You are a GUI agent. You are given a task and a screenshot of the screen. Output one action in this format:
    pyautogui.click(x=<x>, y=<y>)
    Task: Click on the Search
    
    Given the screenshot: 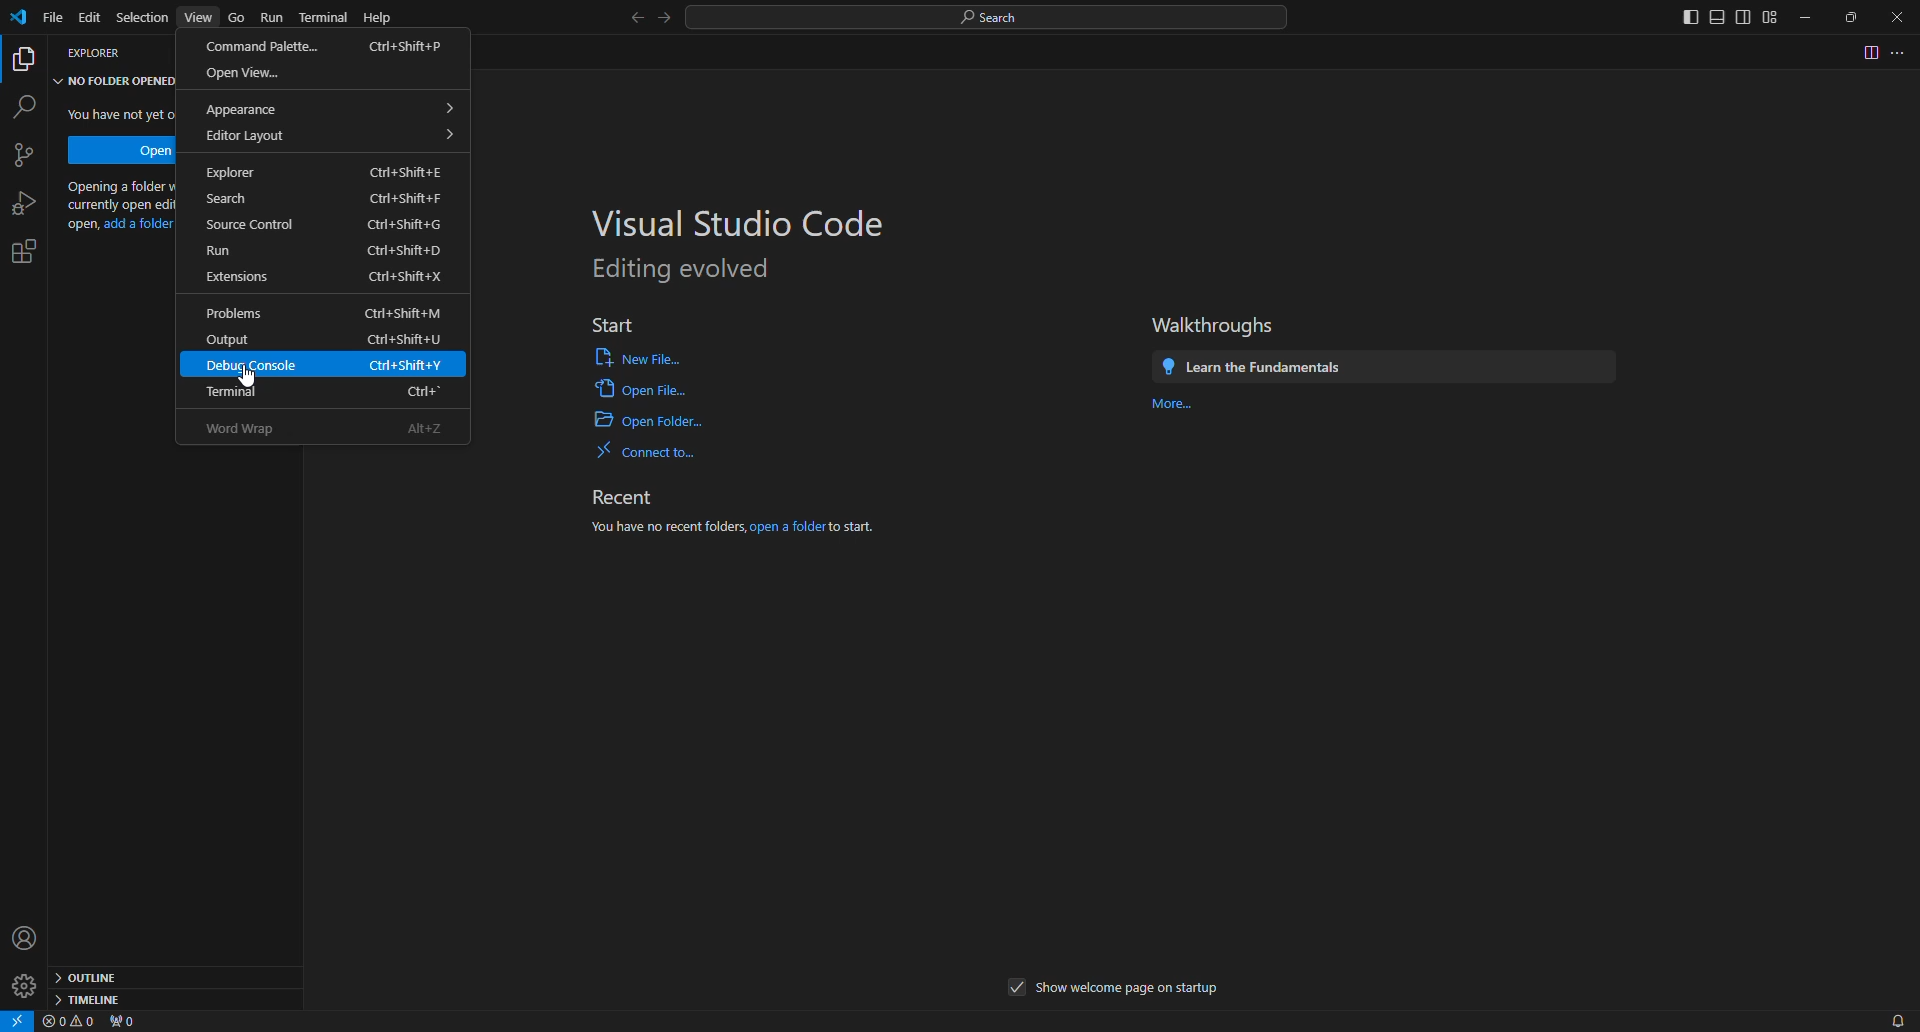 What is the action you would take?
    pyautogui.click(x=328, y=196)
    